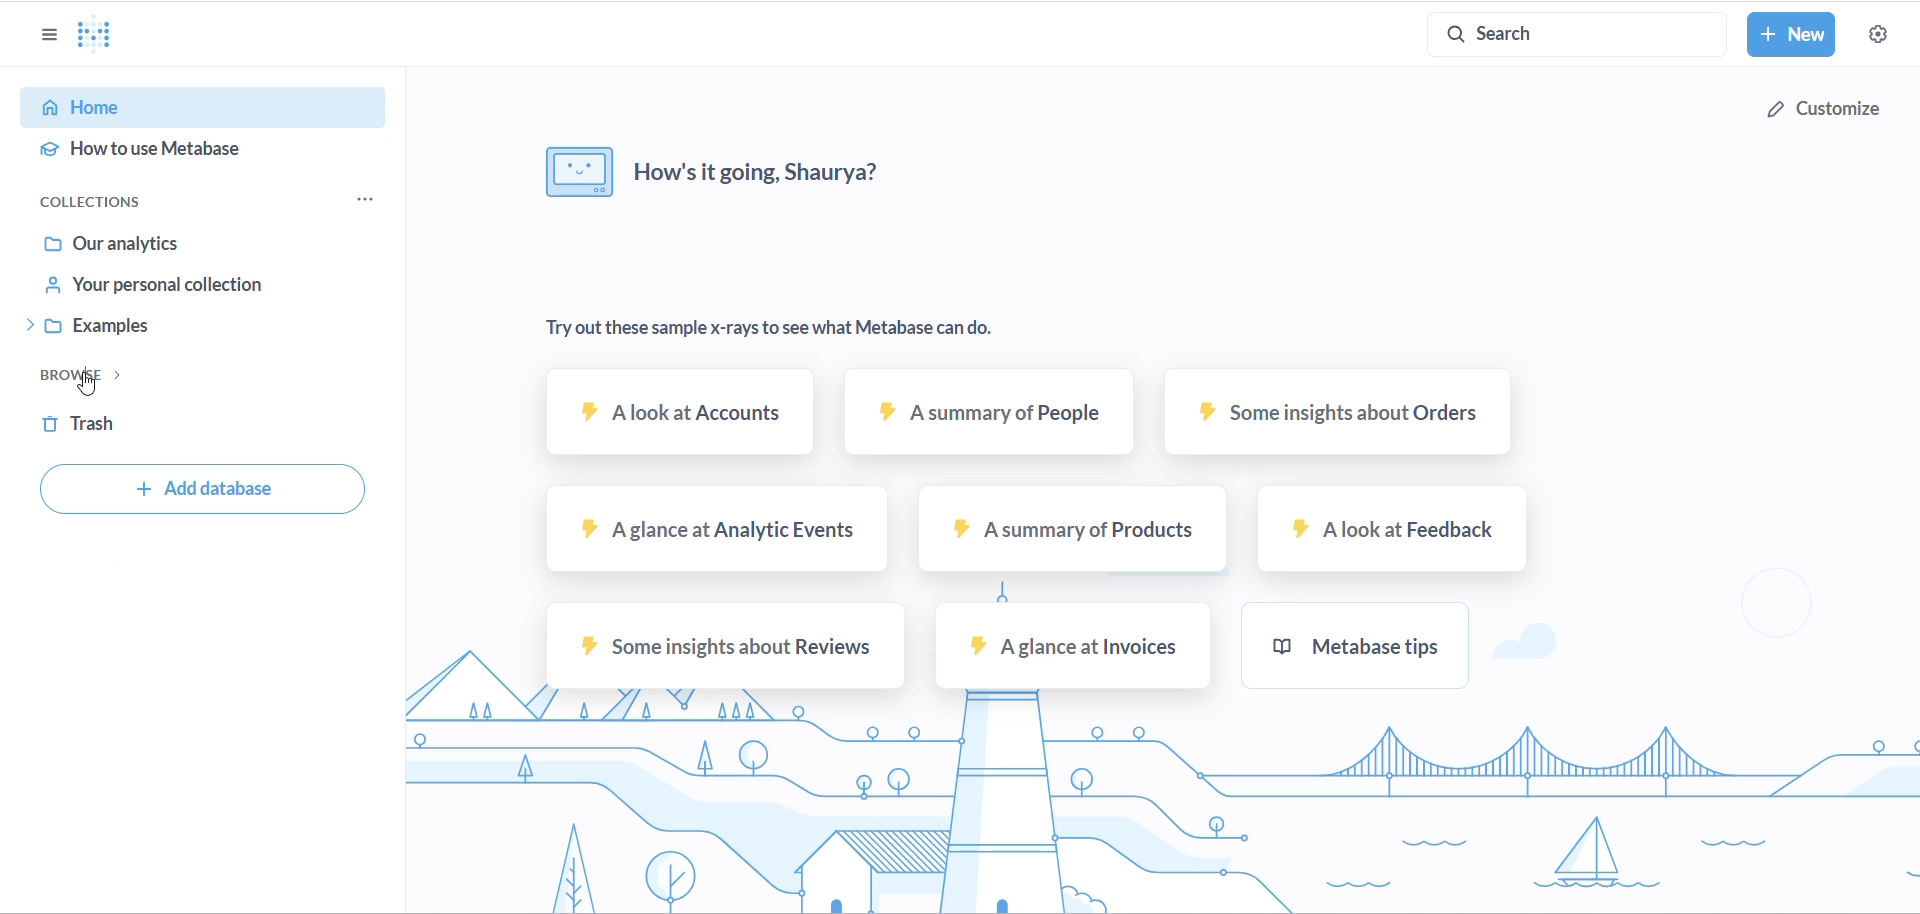 This screenshot has width=1920, height=914. I want to click on Metabase Logo, so click(103, 35).